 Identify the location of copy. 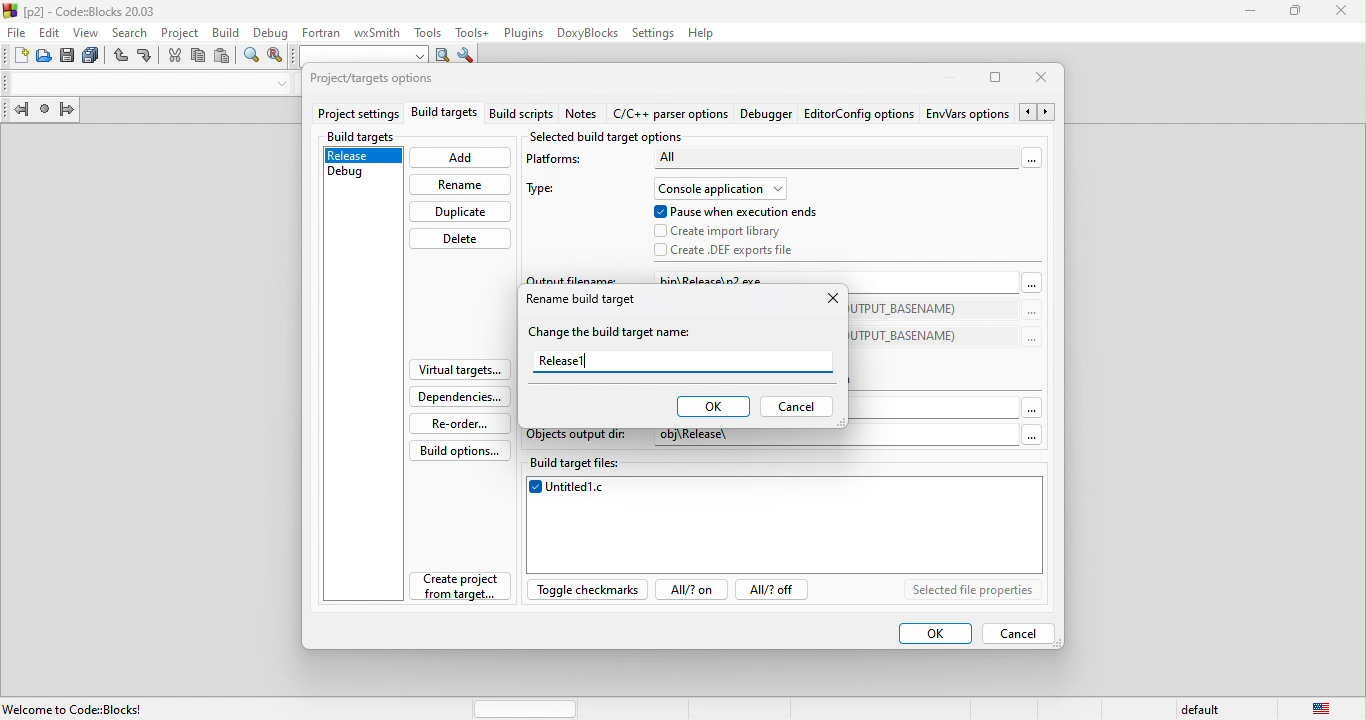
(199, 59).